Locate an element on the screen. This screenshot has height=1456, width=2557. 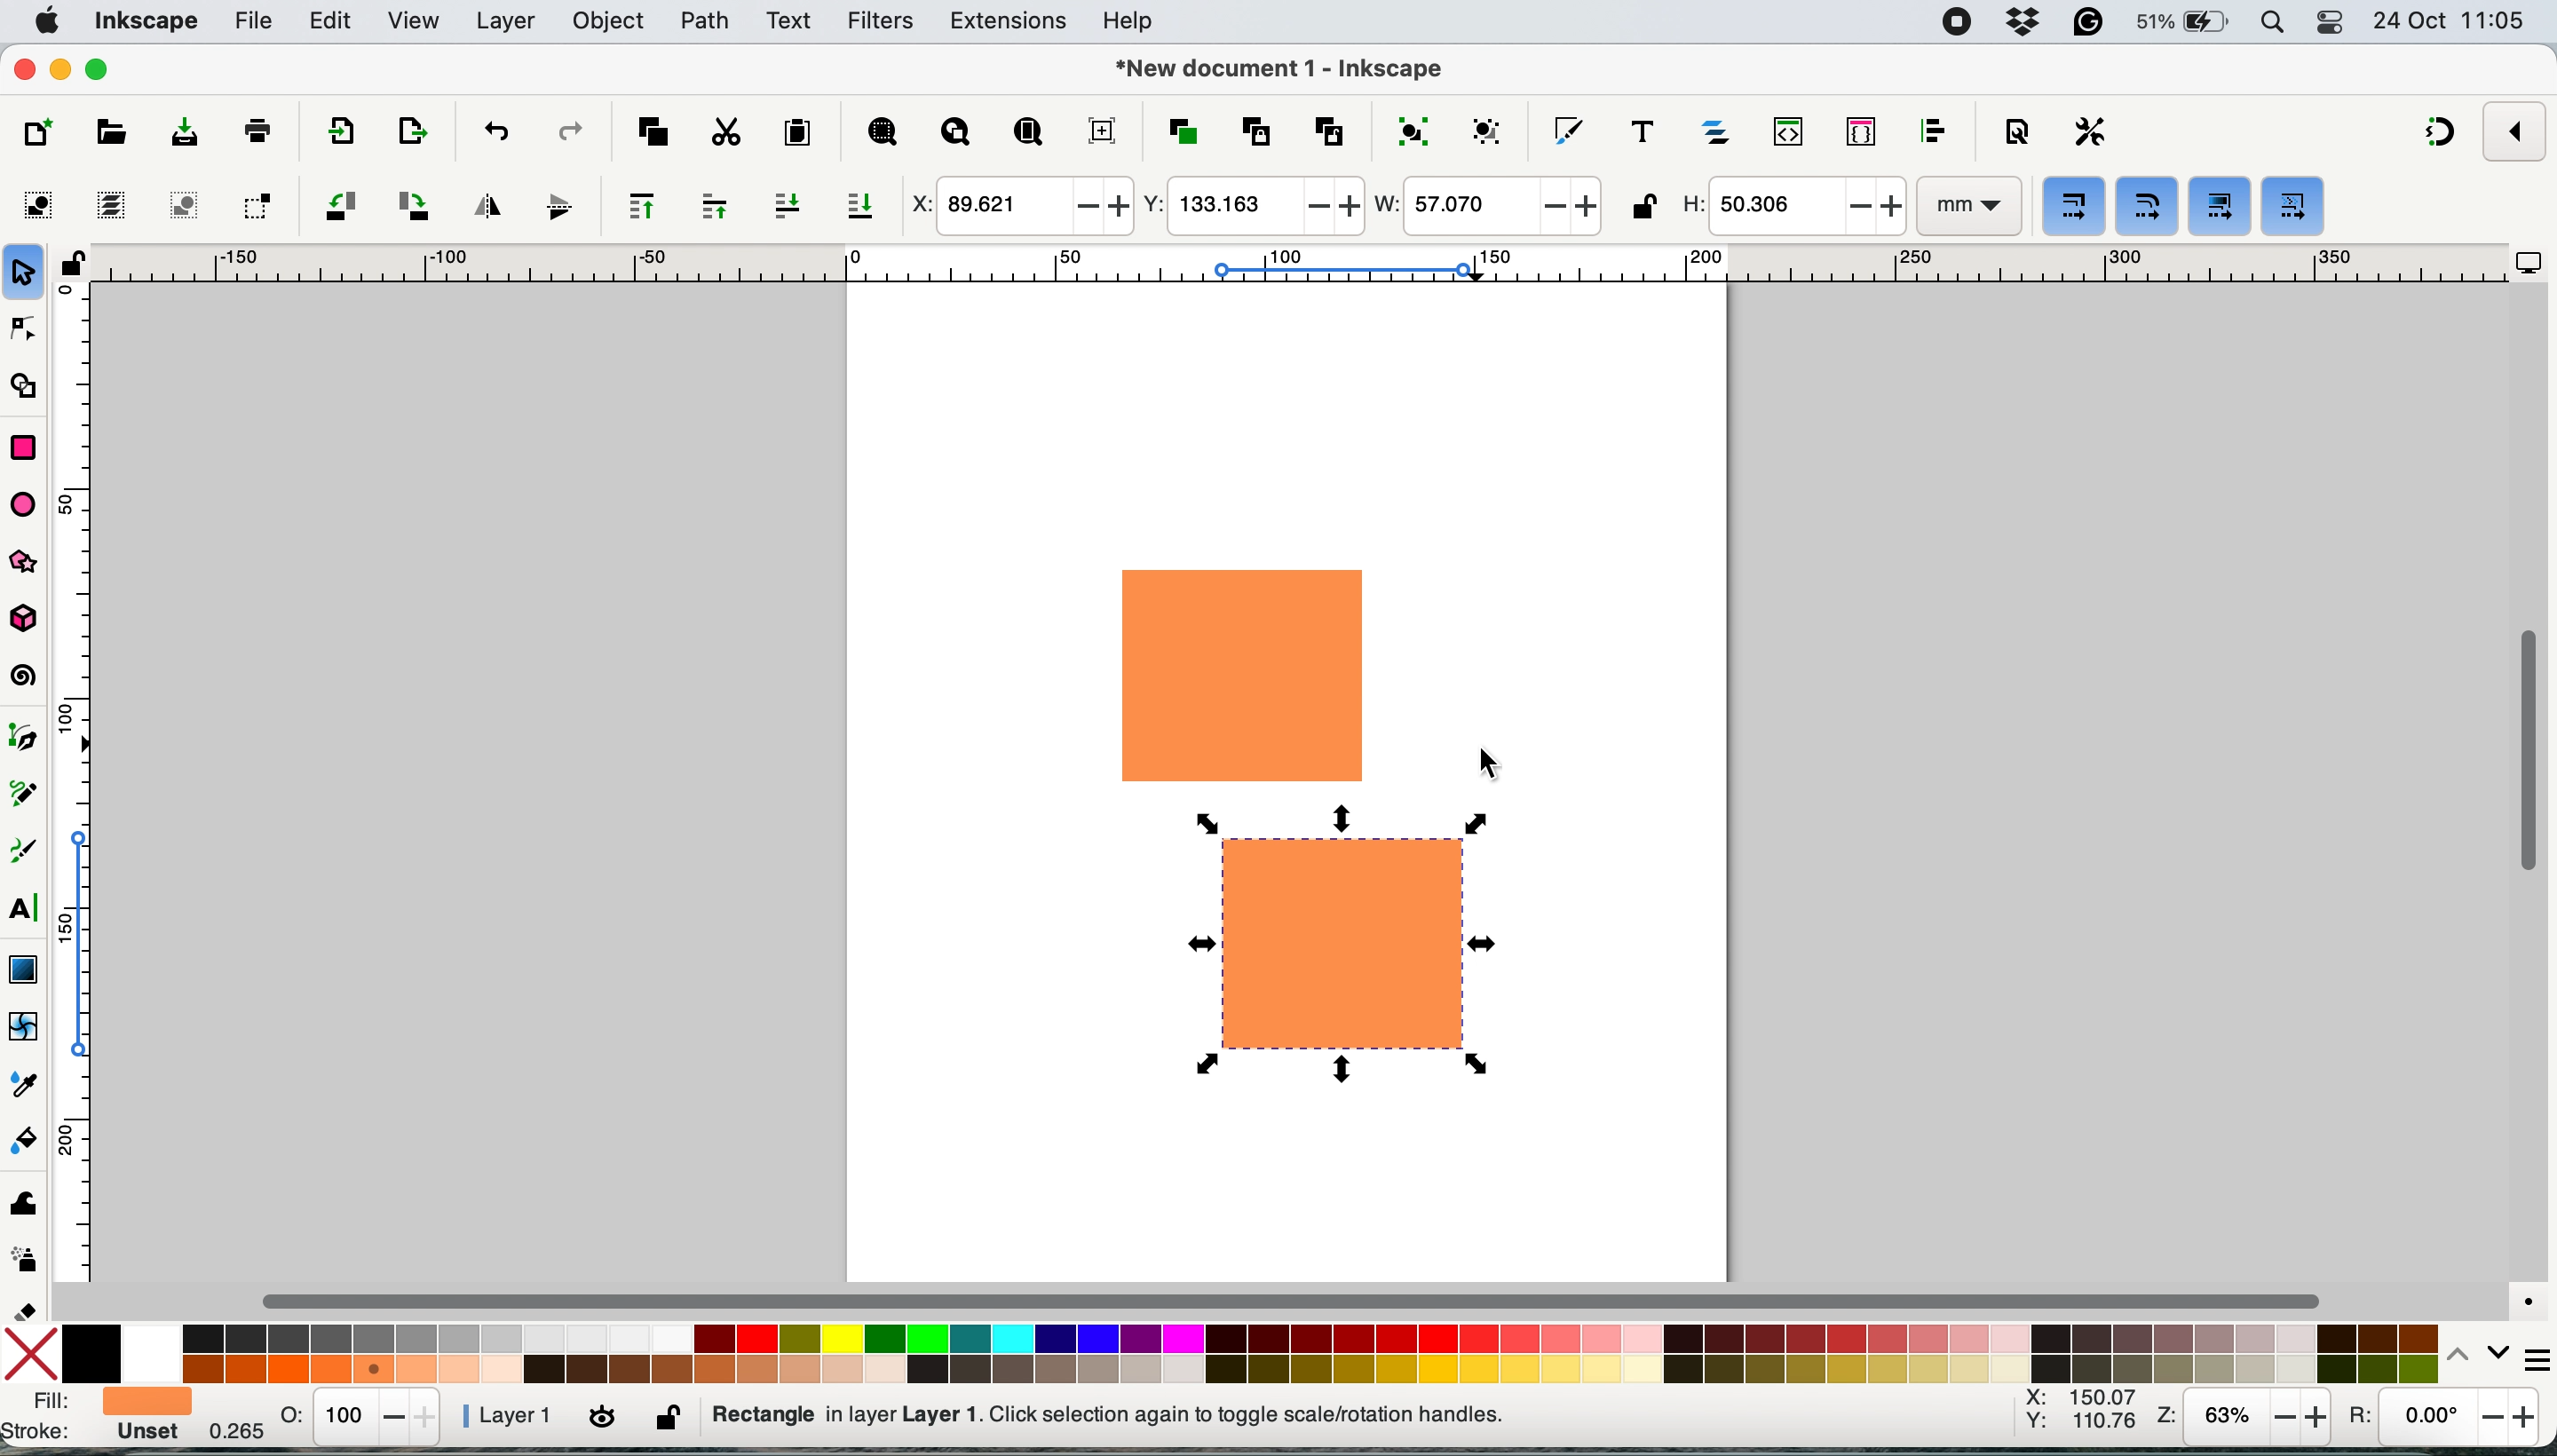
vertical scale is located at coordinates (92, 792).